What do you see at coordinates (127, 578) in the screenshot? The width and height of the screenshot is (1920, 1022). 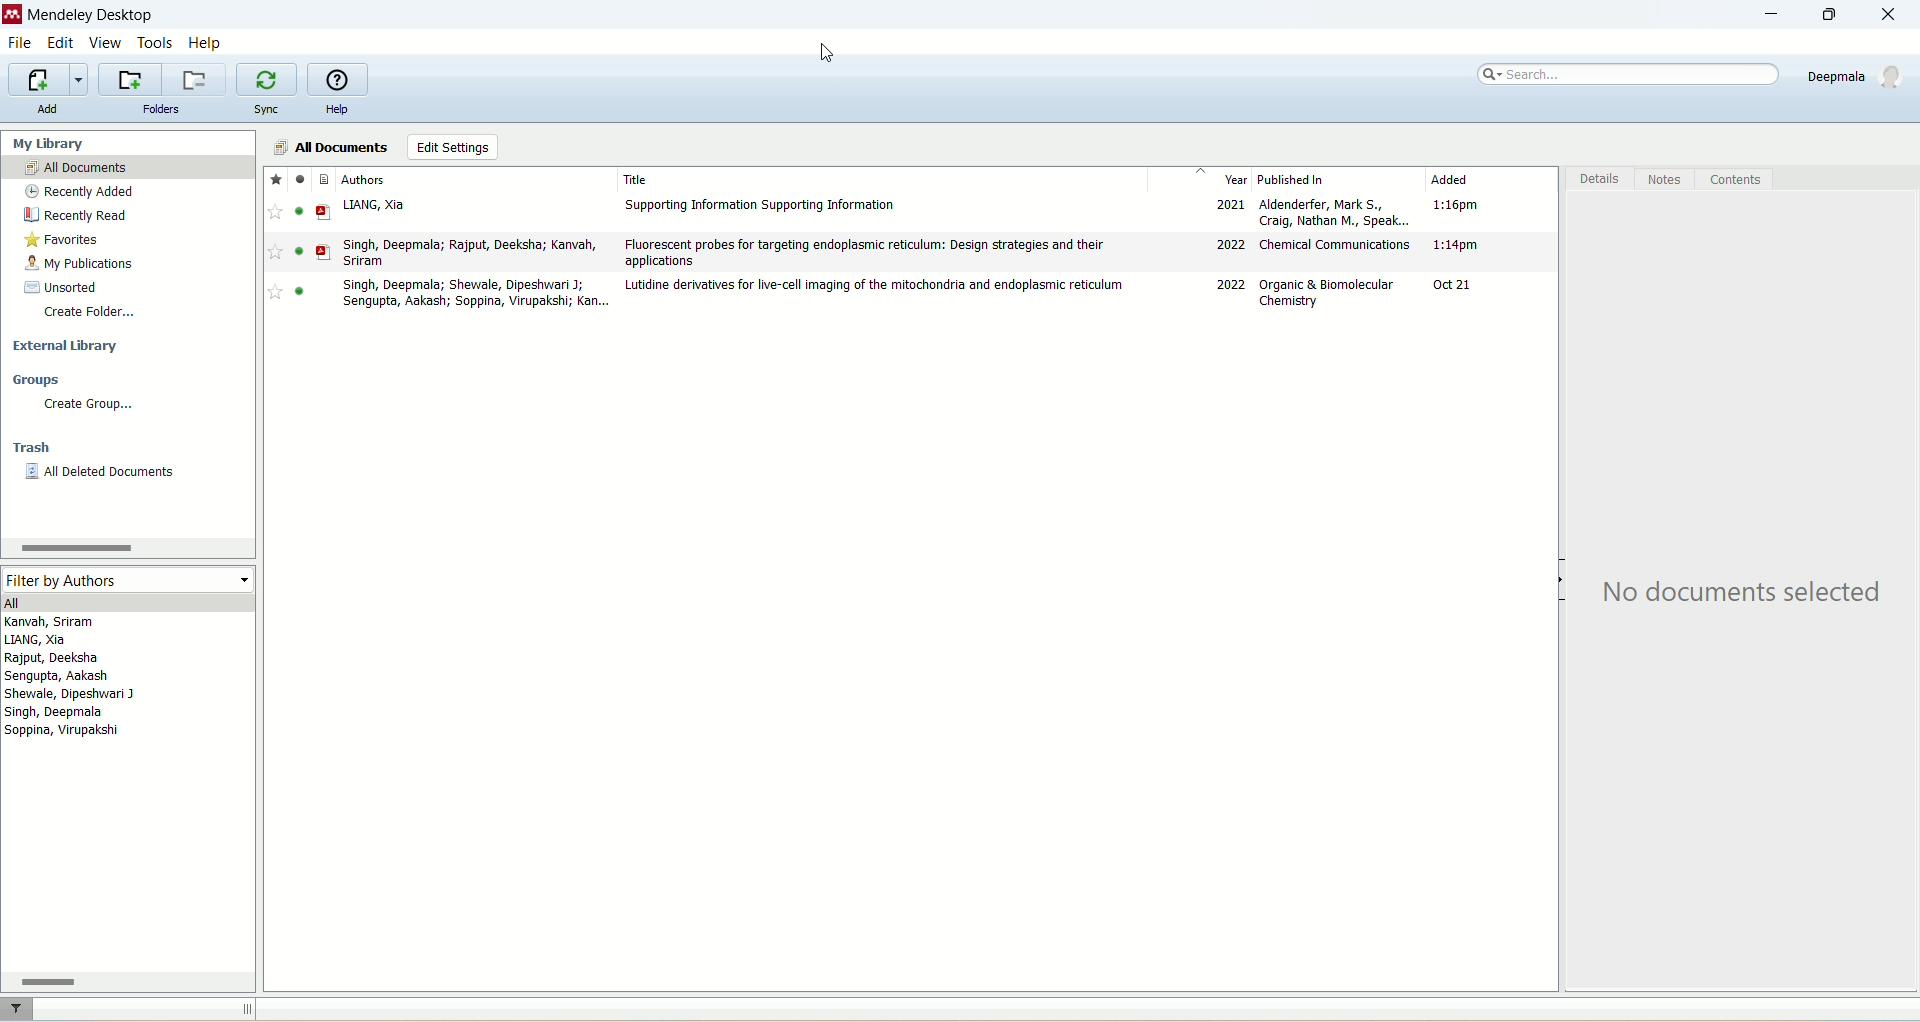 I see `filter by authors` at bounding box center [127, 578].